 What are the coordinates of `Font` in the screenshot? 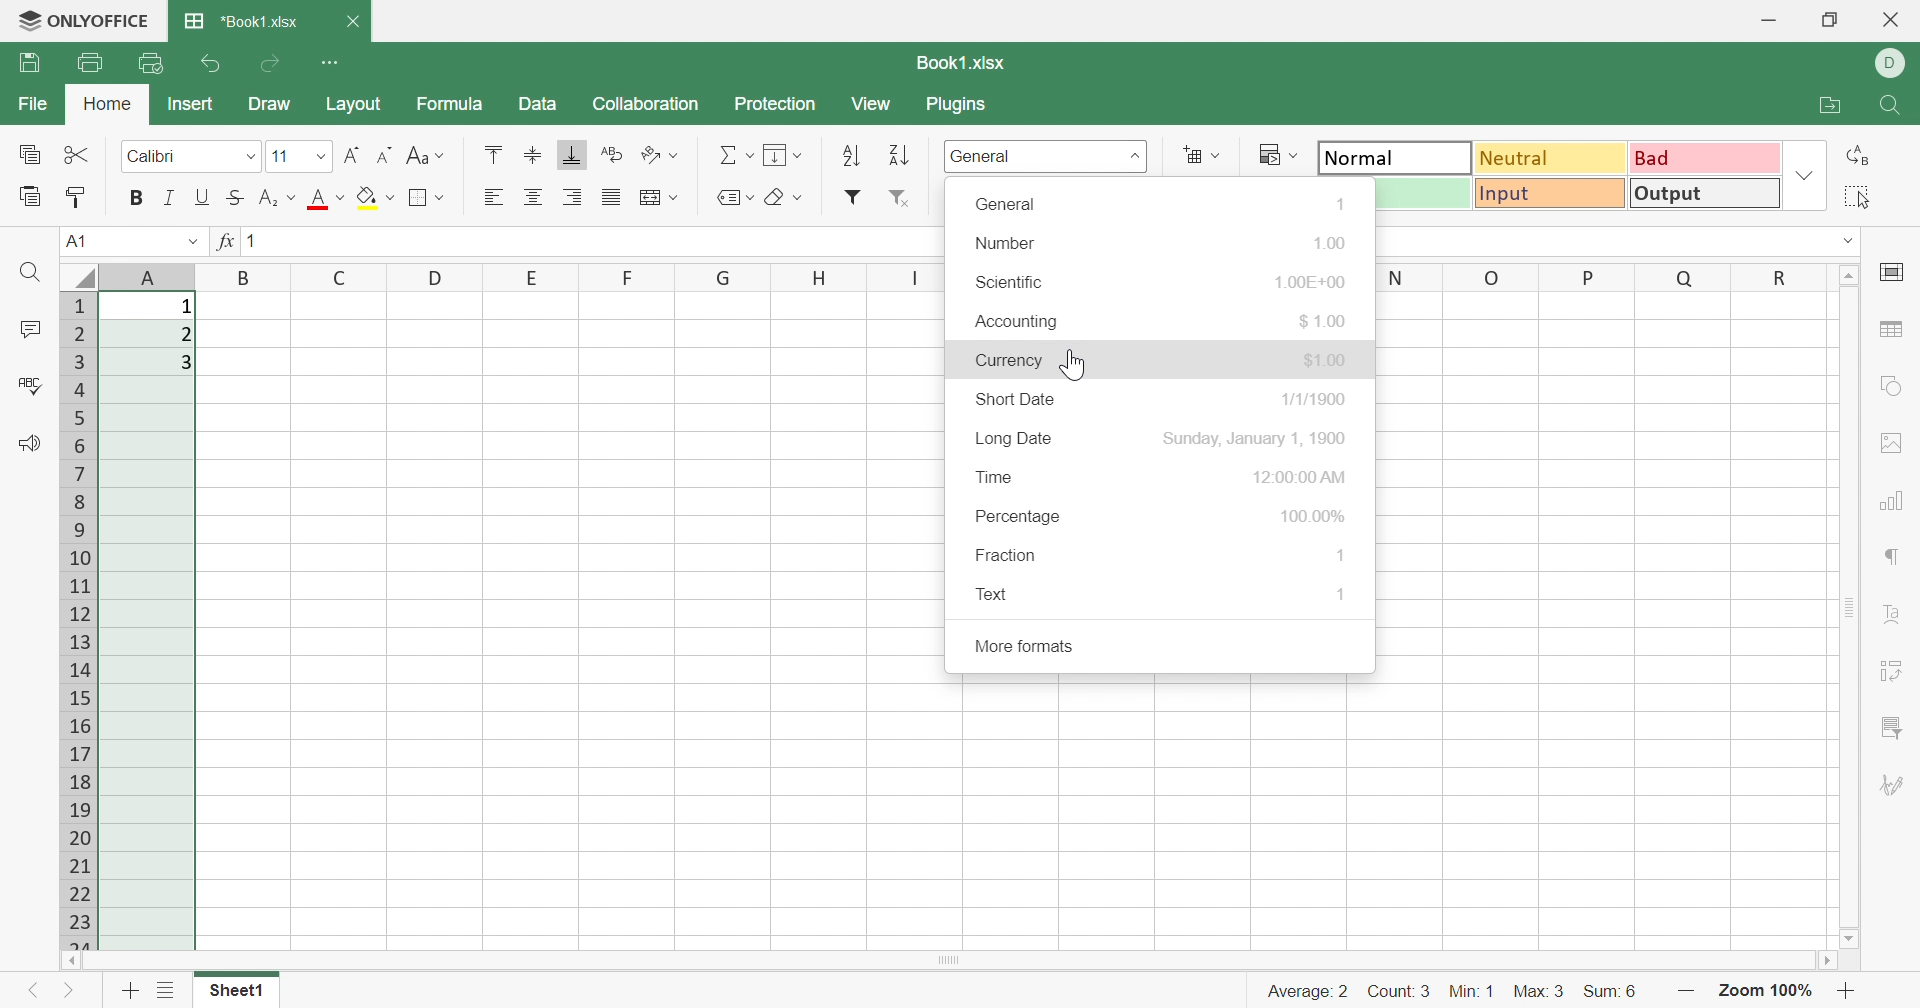 It's located at (190, 153).